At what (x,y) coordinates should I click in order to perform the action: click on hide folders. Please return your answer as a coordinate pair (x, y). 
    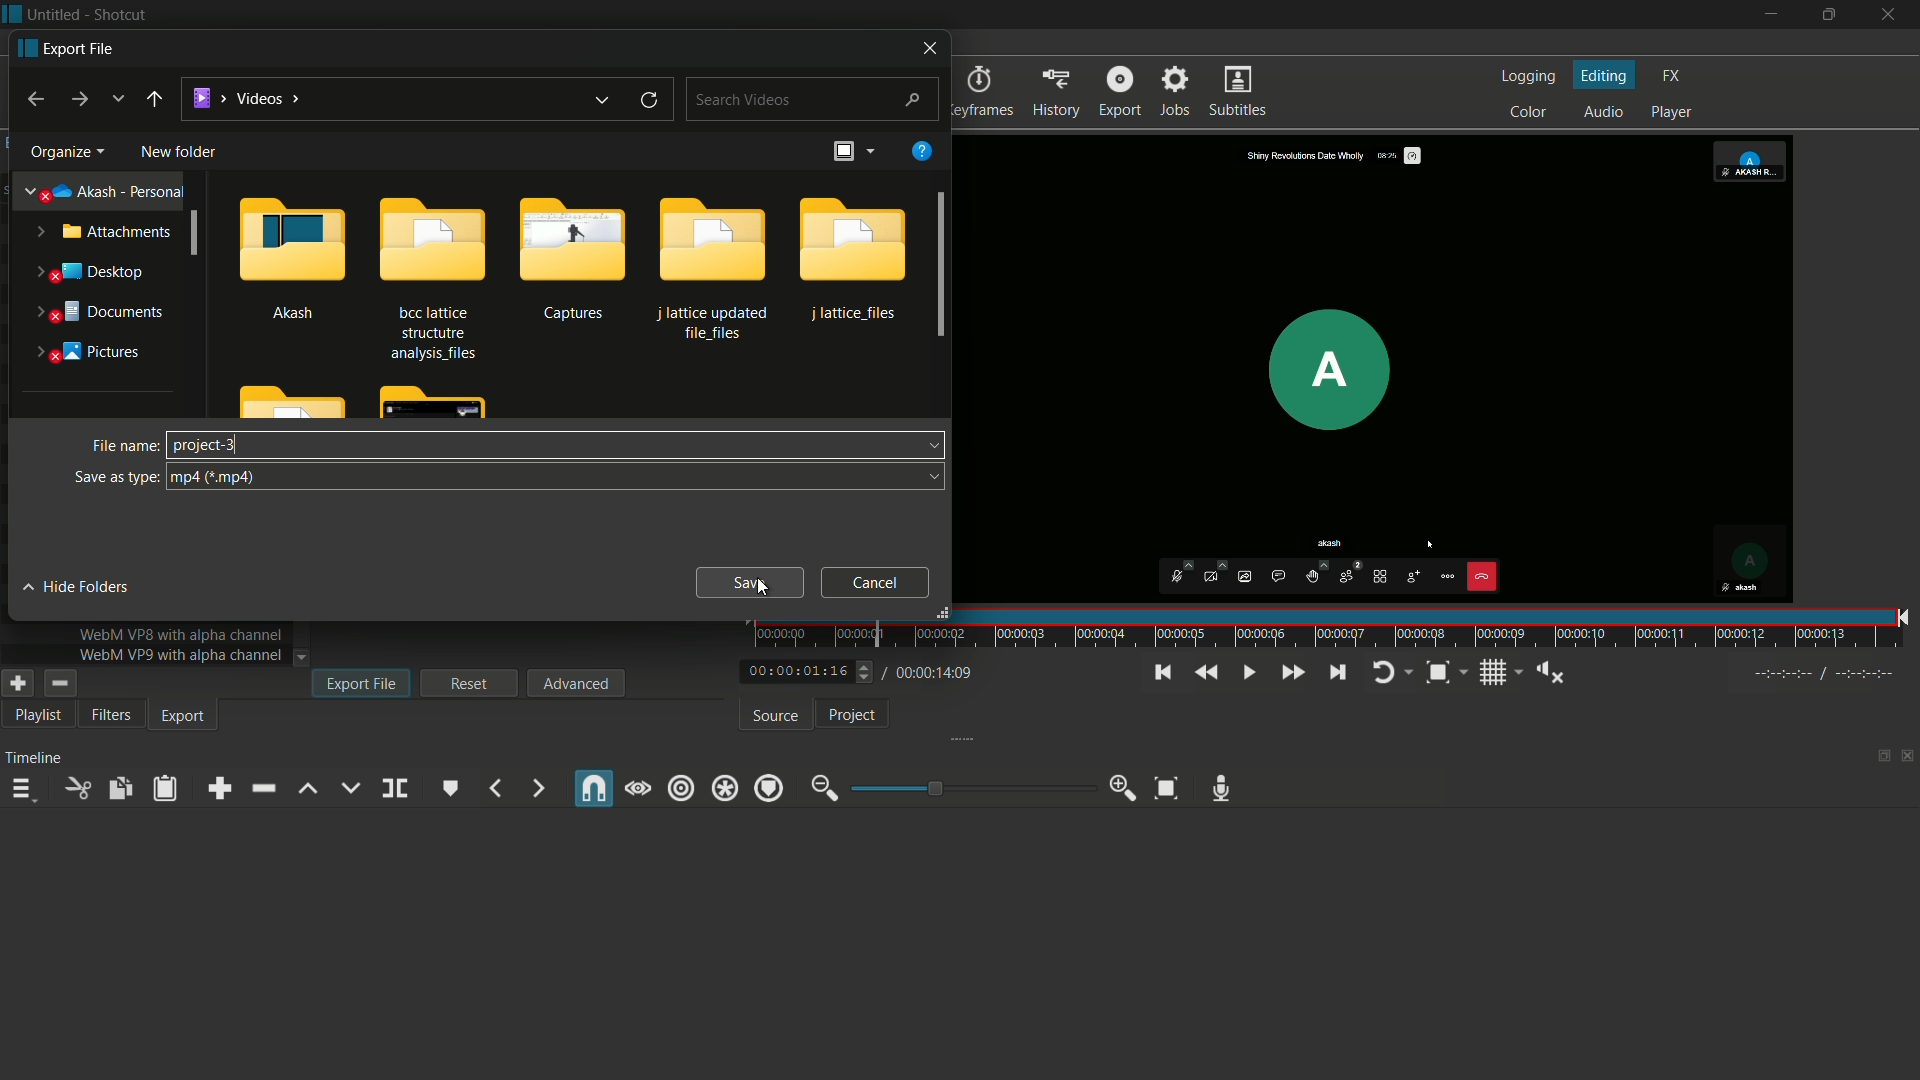
    Looking at the image, I should click on (79, 587).